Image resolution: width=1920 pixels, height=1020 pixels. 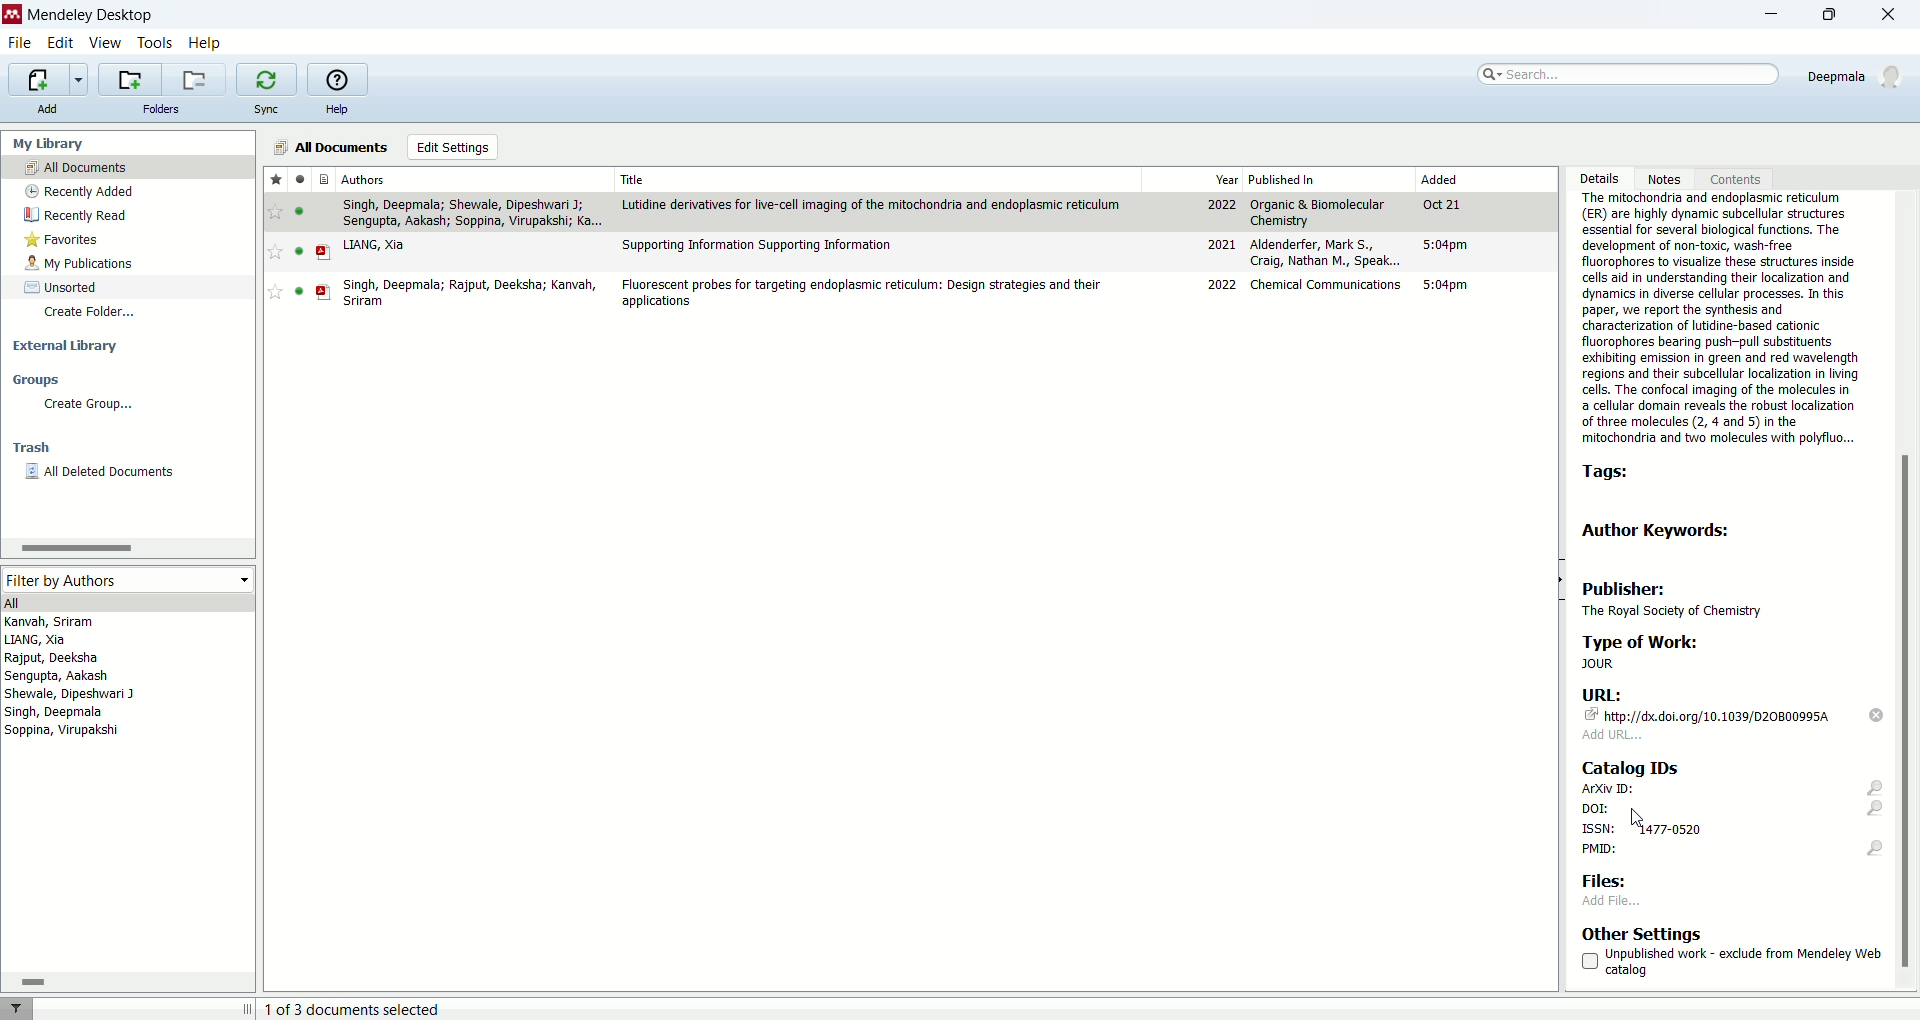 What do you see at coordinates (299, 211) in the screenshot?
I see `unread` at bounding box center [299, 211].